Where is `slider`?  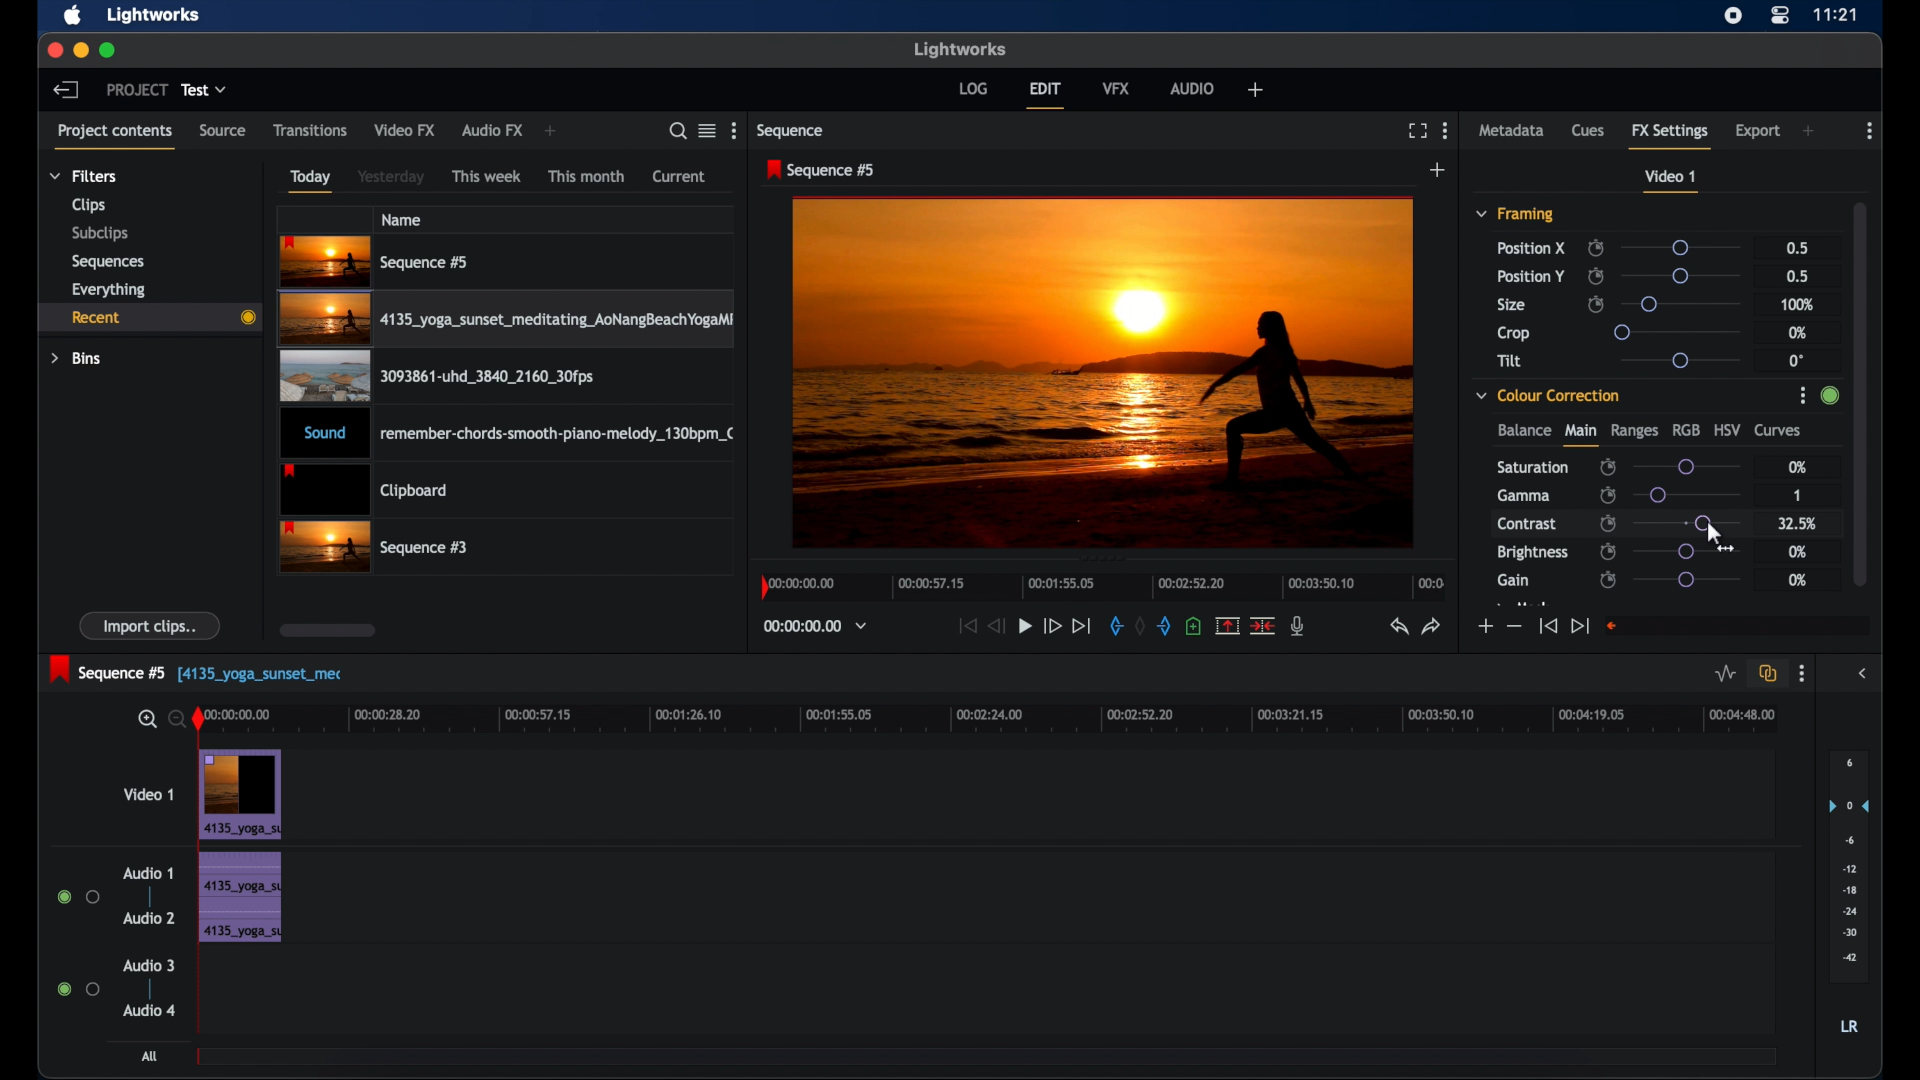 slider is located at coordinates (1687, 494).